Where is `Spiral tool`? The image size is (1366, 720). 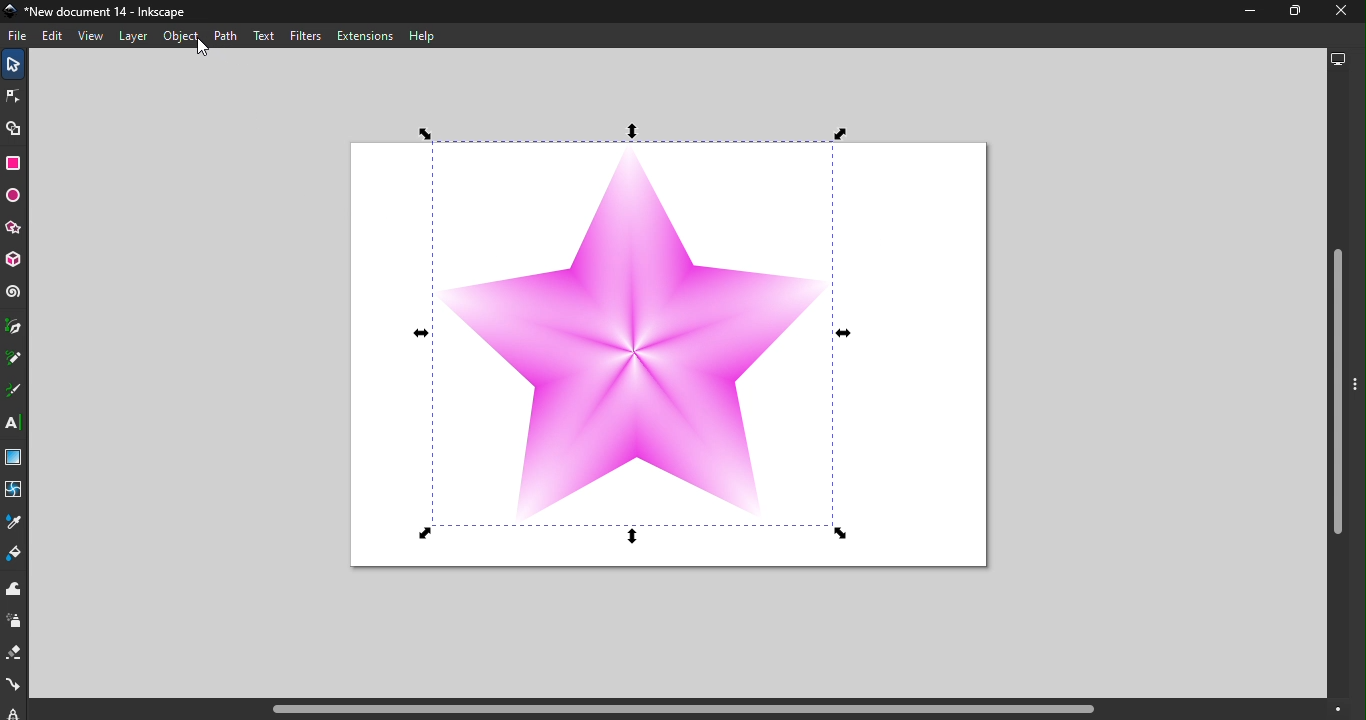 Spiral tool is located at coordinates (16, 294).